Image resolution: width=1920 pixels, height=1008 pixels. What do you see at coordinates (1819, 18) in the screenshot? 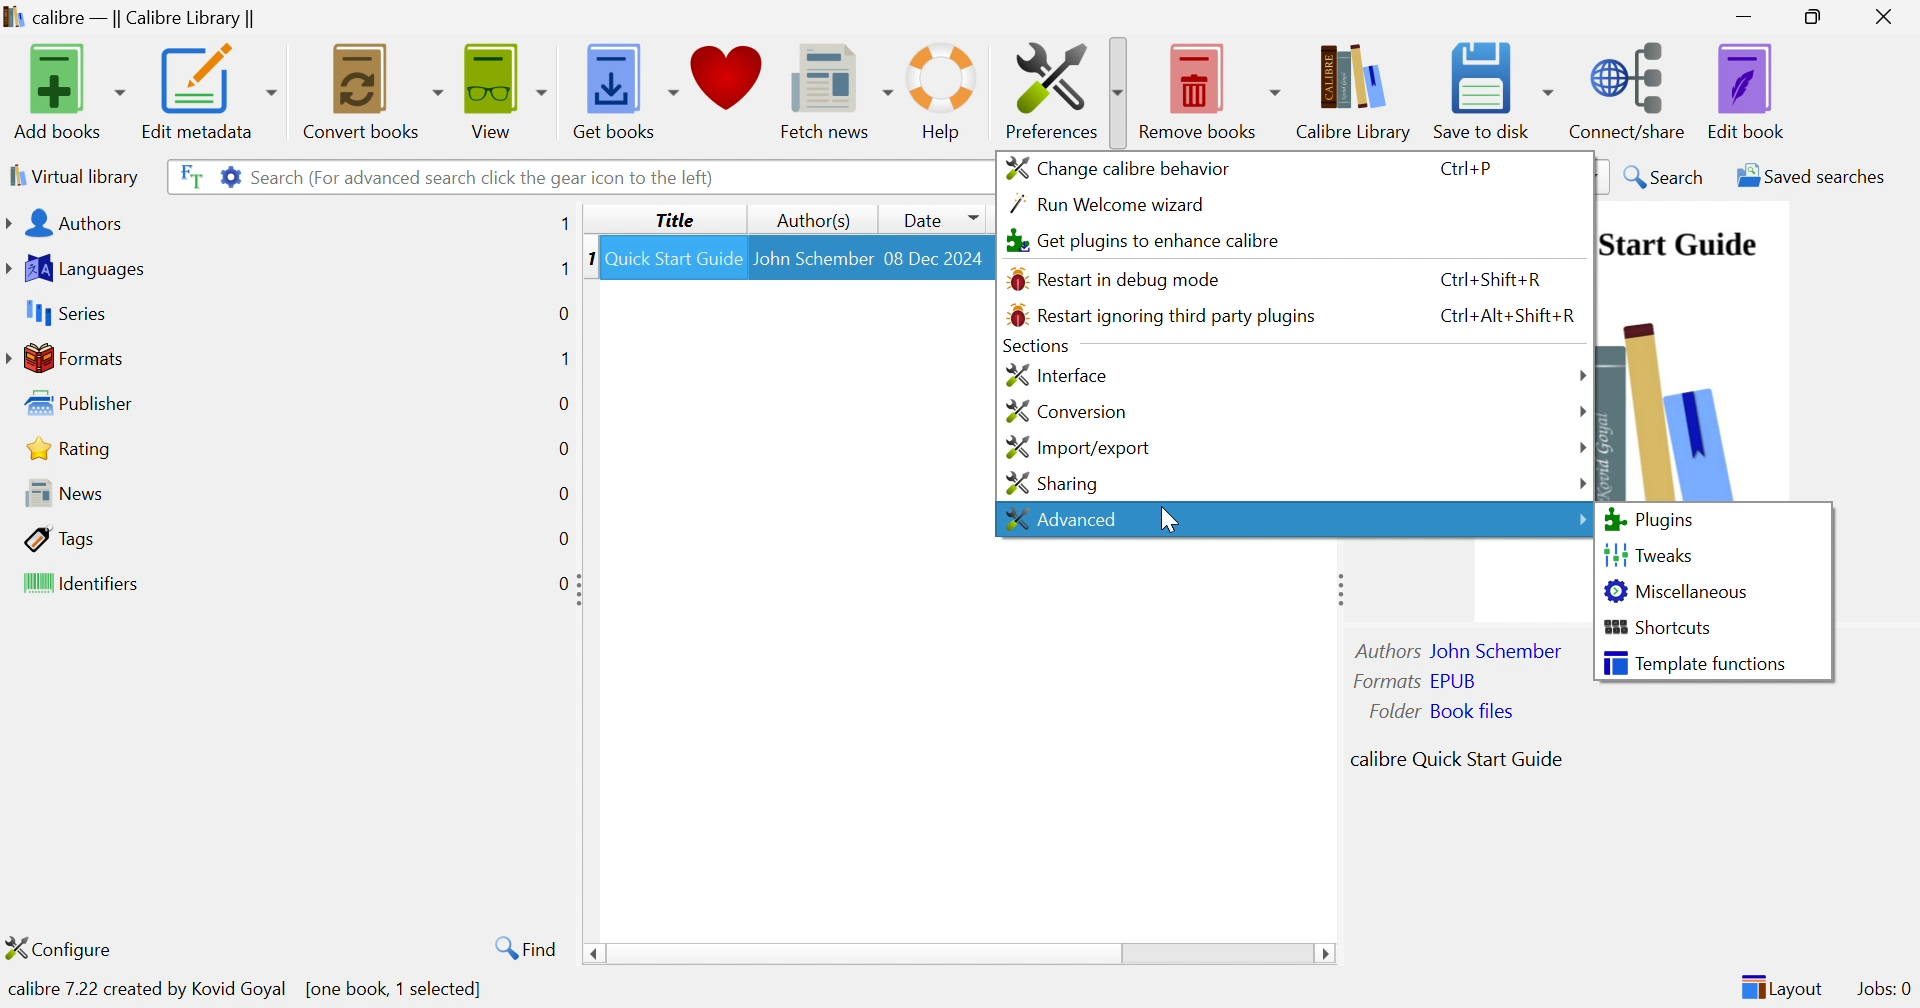
I see `Restore Down` at bounding box center [1819, 18].